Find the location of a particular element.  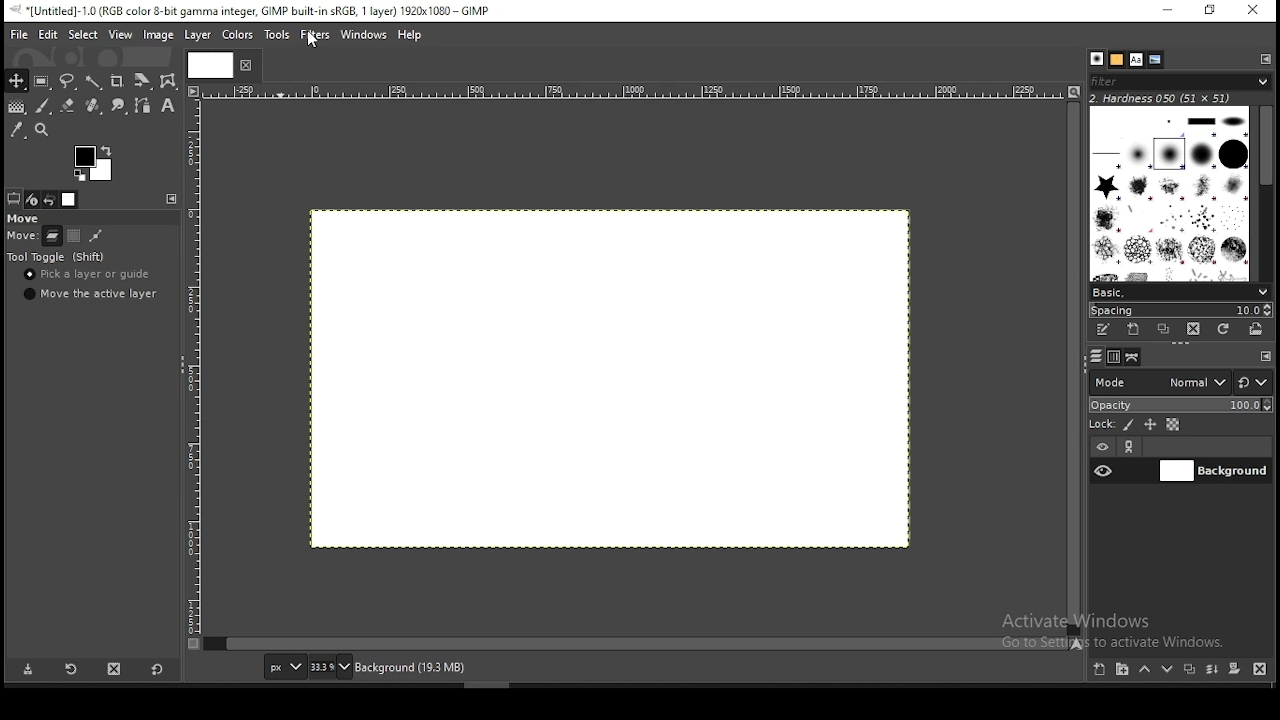

duplicate brush is located at coordinates (1166, 329).